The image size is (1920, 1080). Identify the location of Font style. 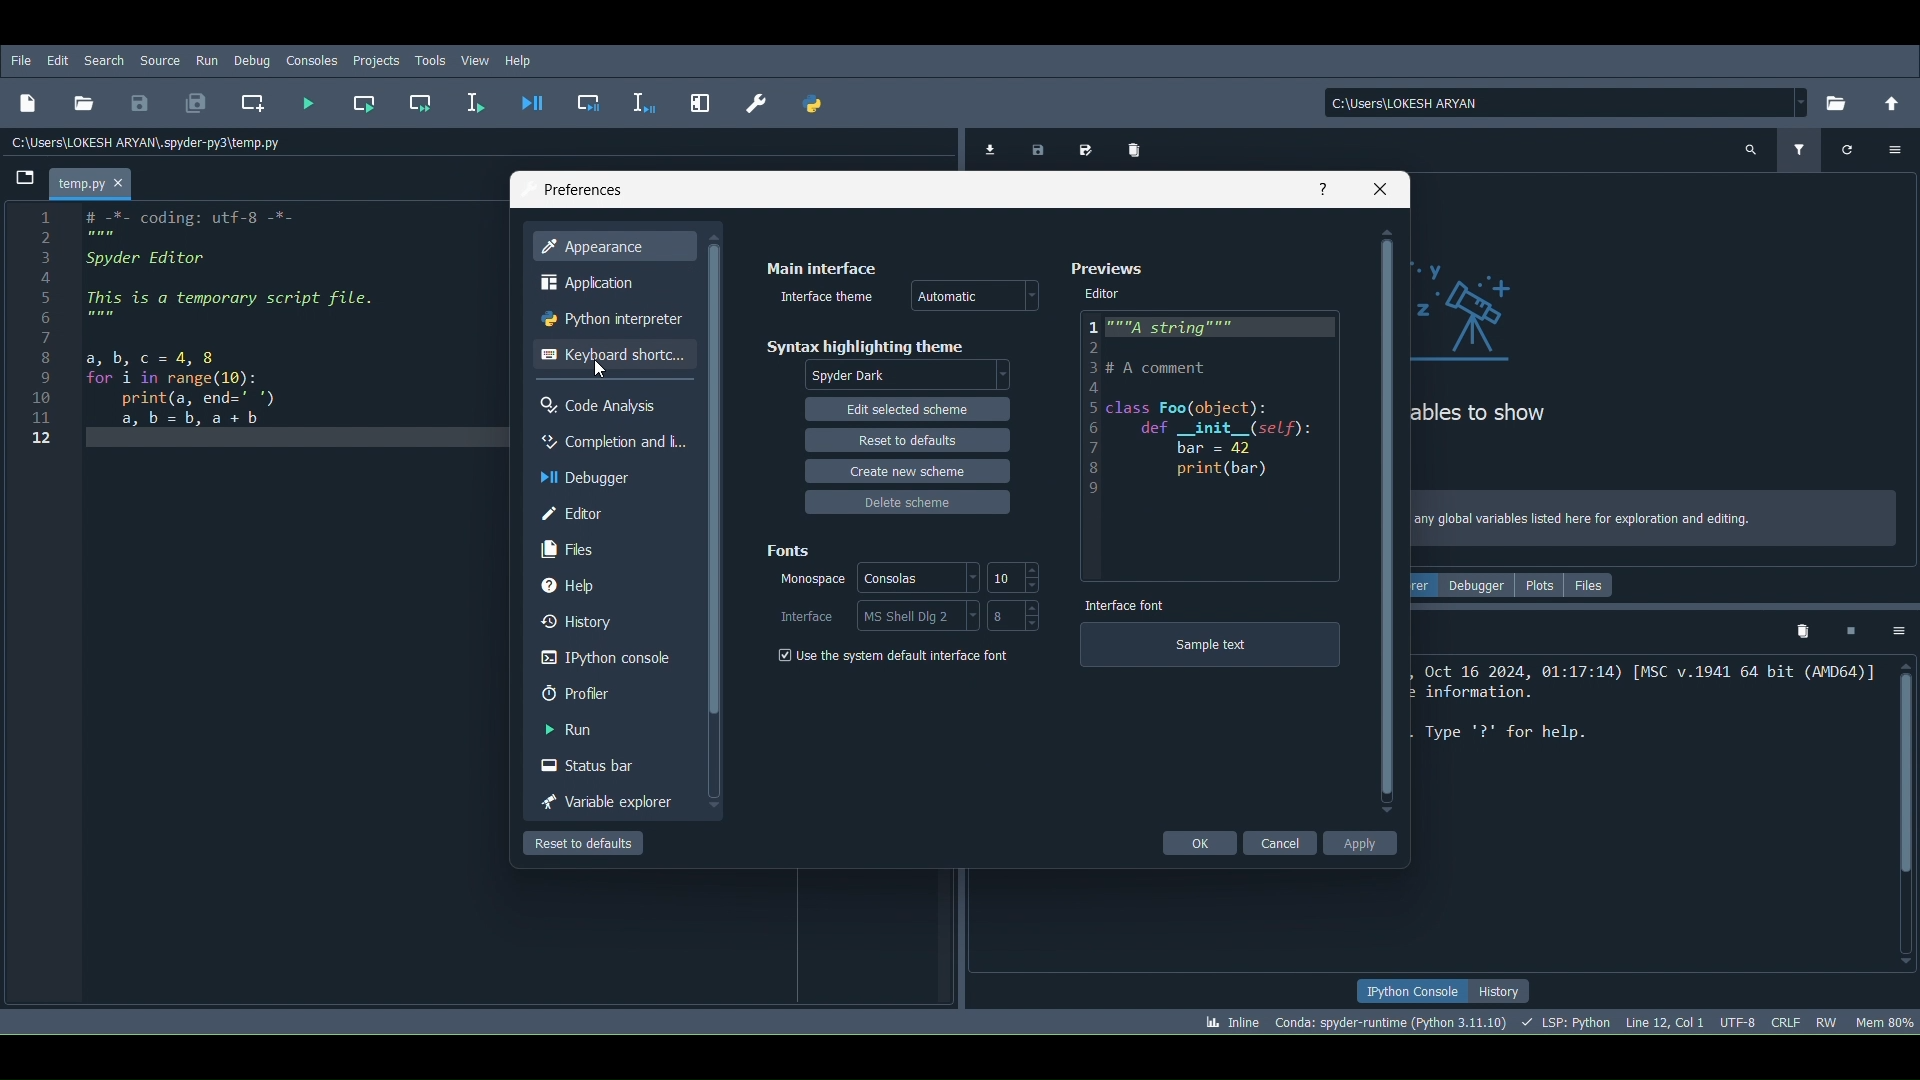
(918, 578).